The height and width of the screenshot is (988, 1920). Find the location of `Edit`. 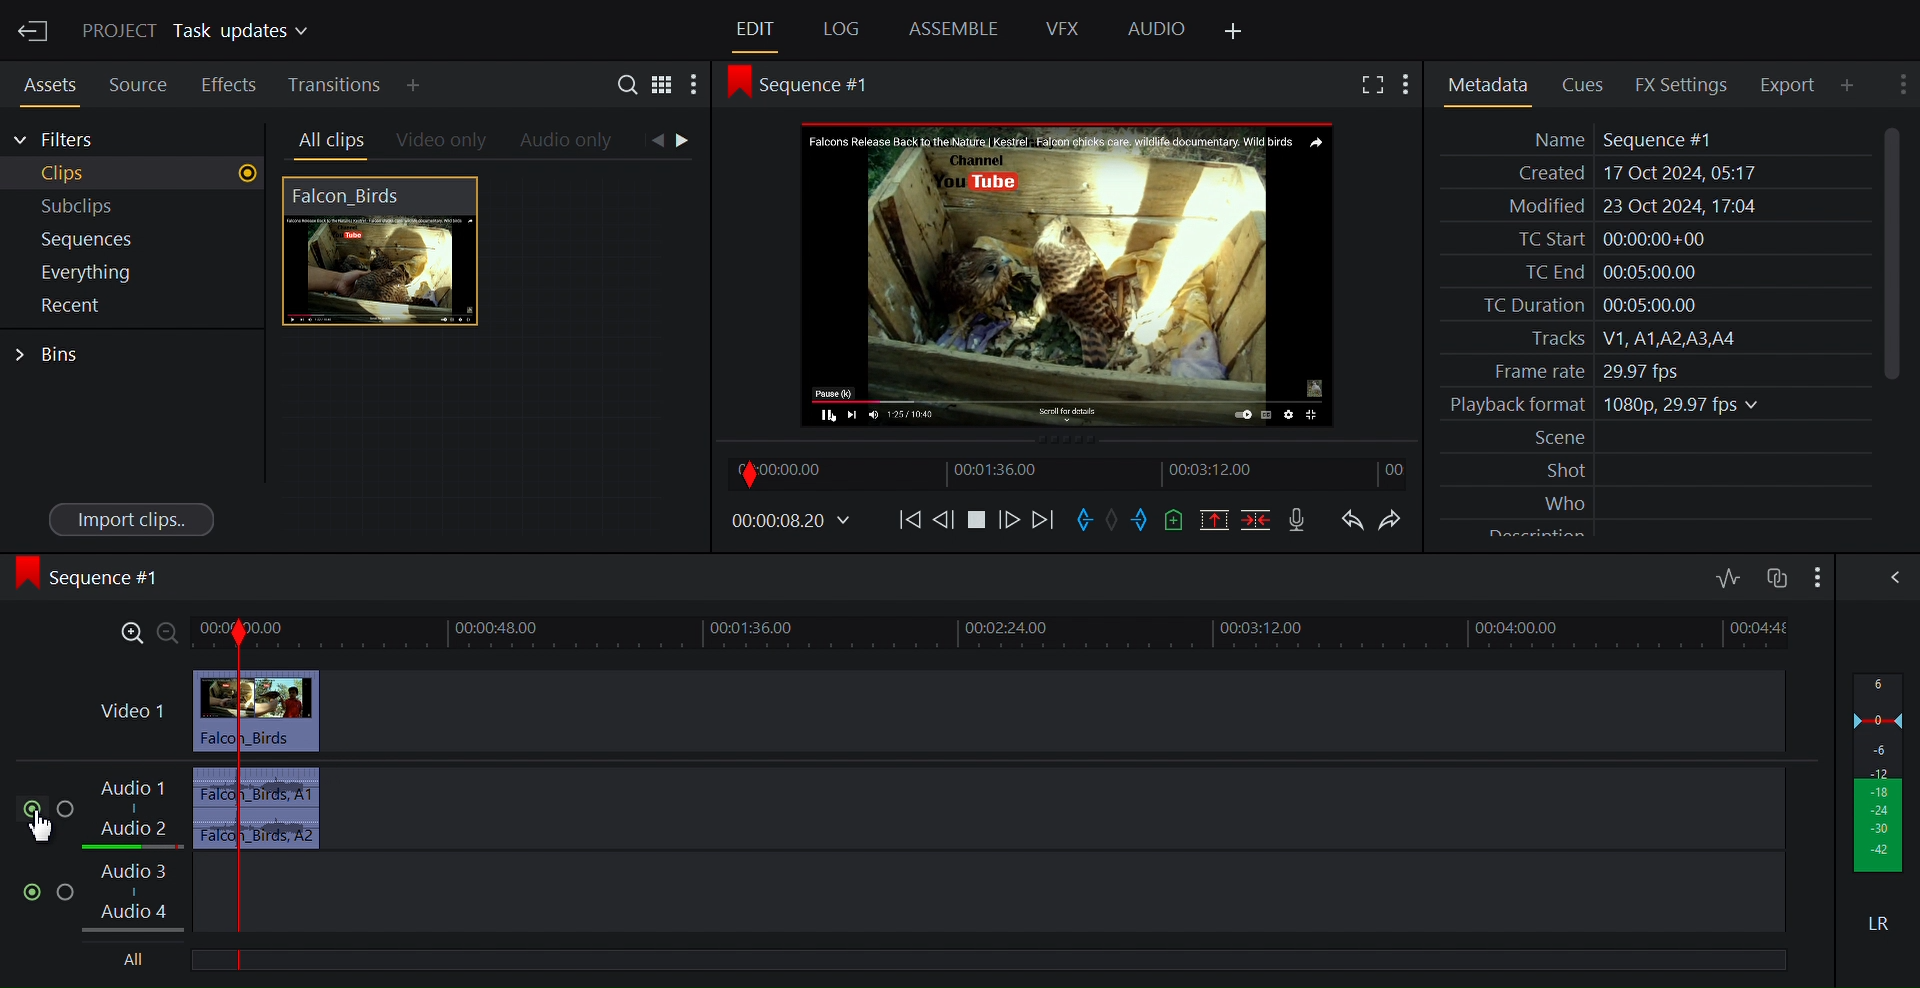

Edit is located at coordinates (757, 30).